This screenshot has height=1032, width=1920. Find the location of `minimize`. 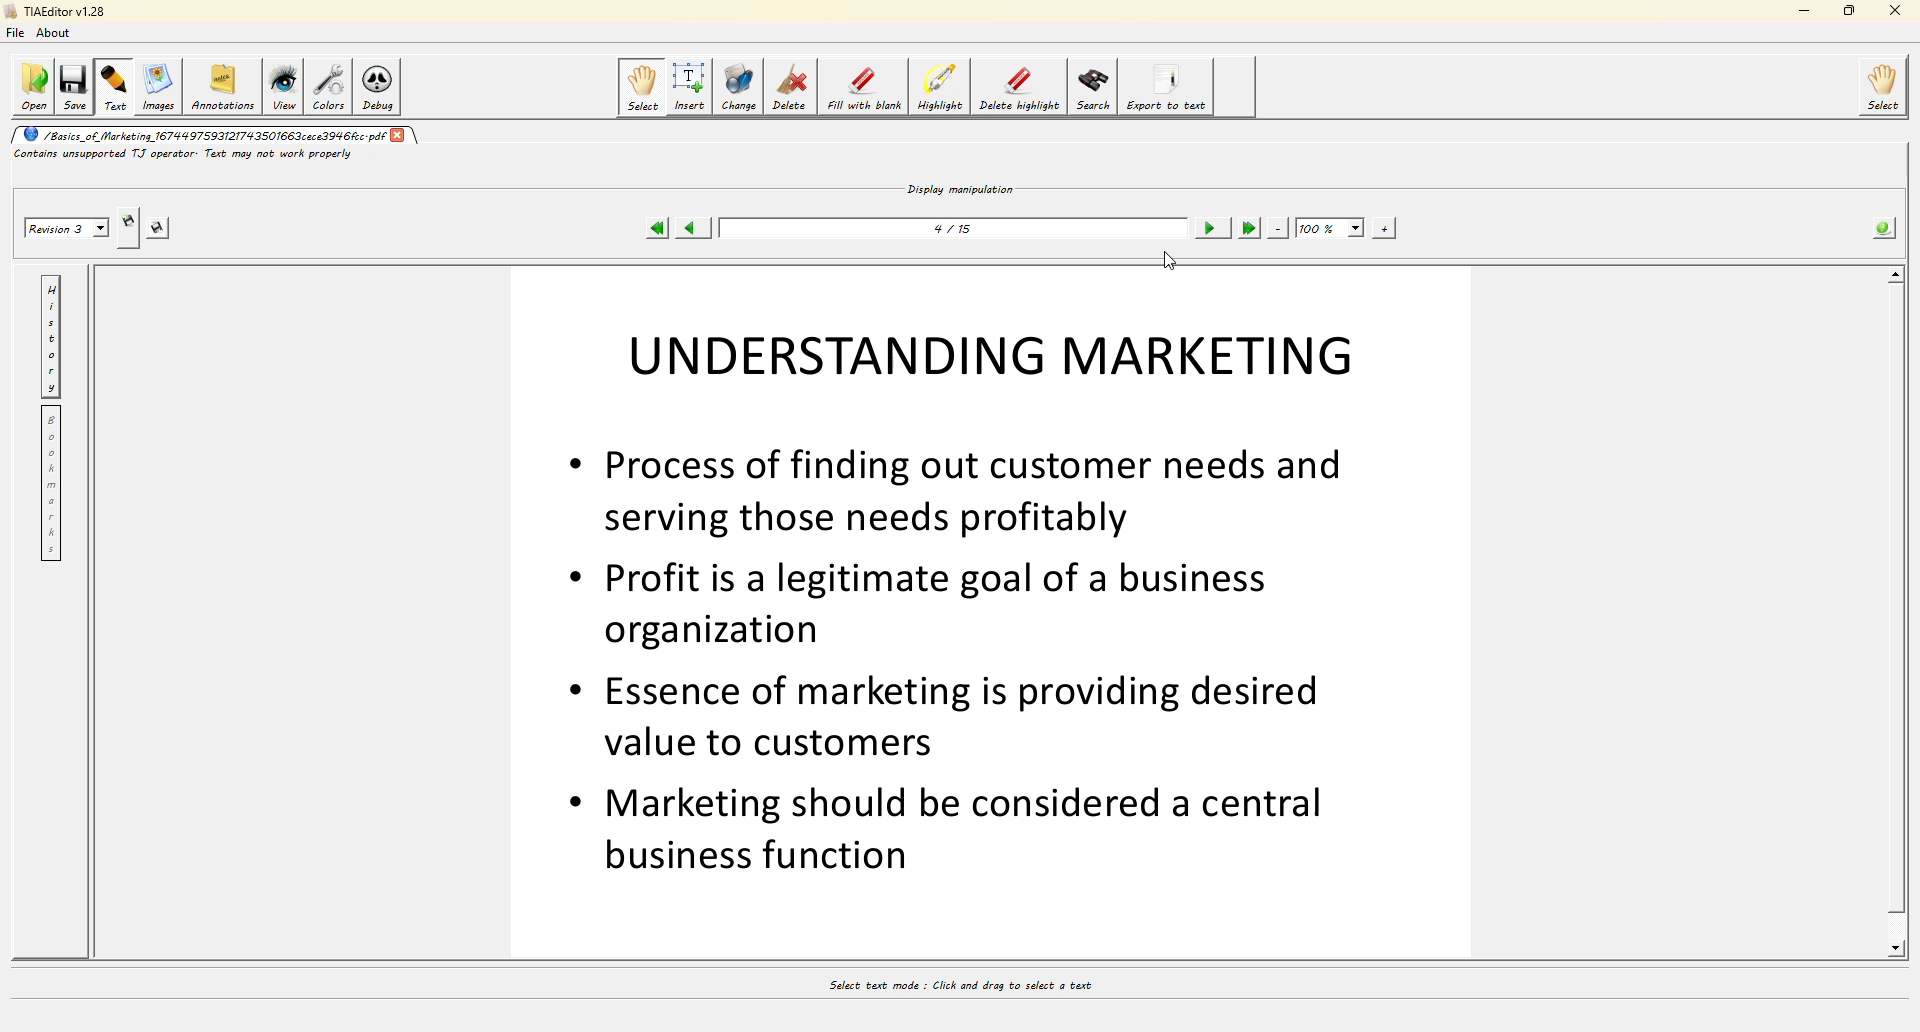

minimize is located at coordinates (1803, 11).